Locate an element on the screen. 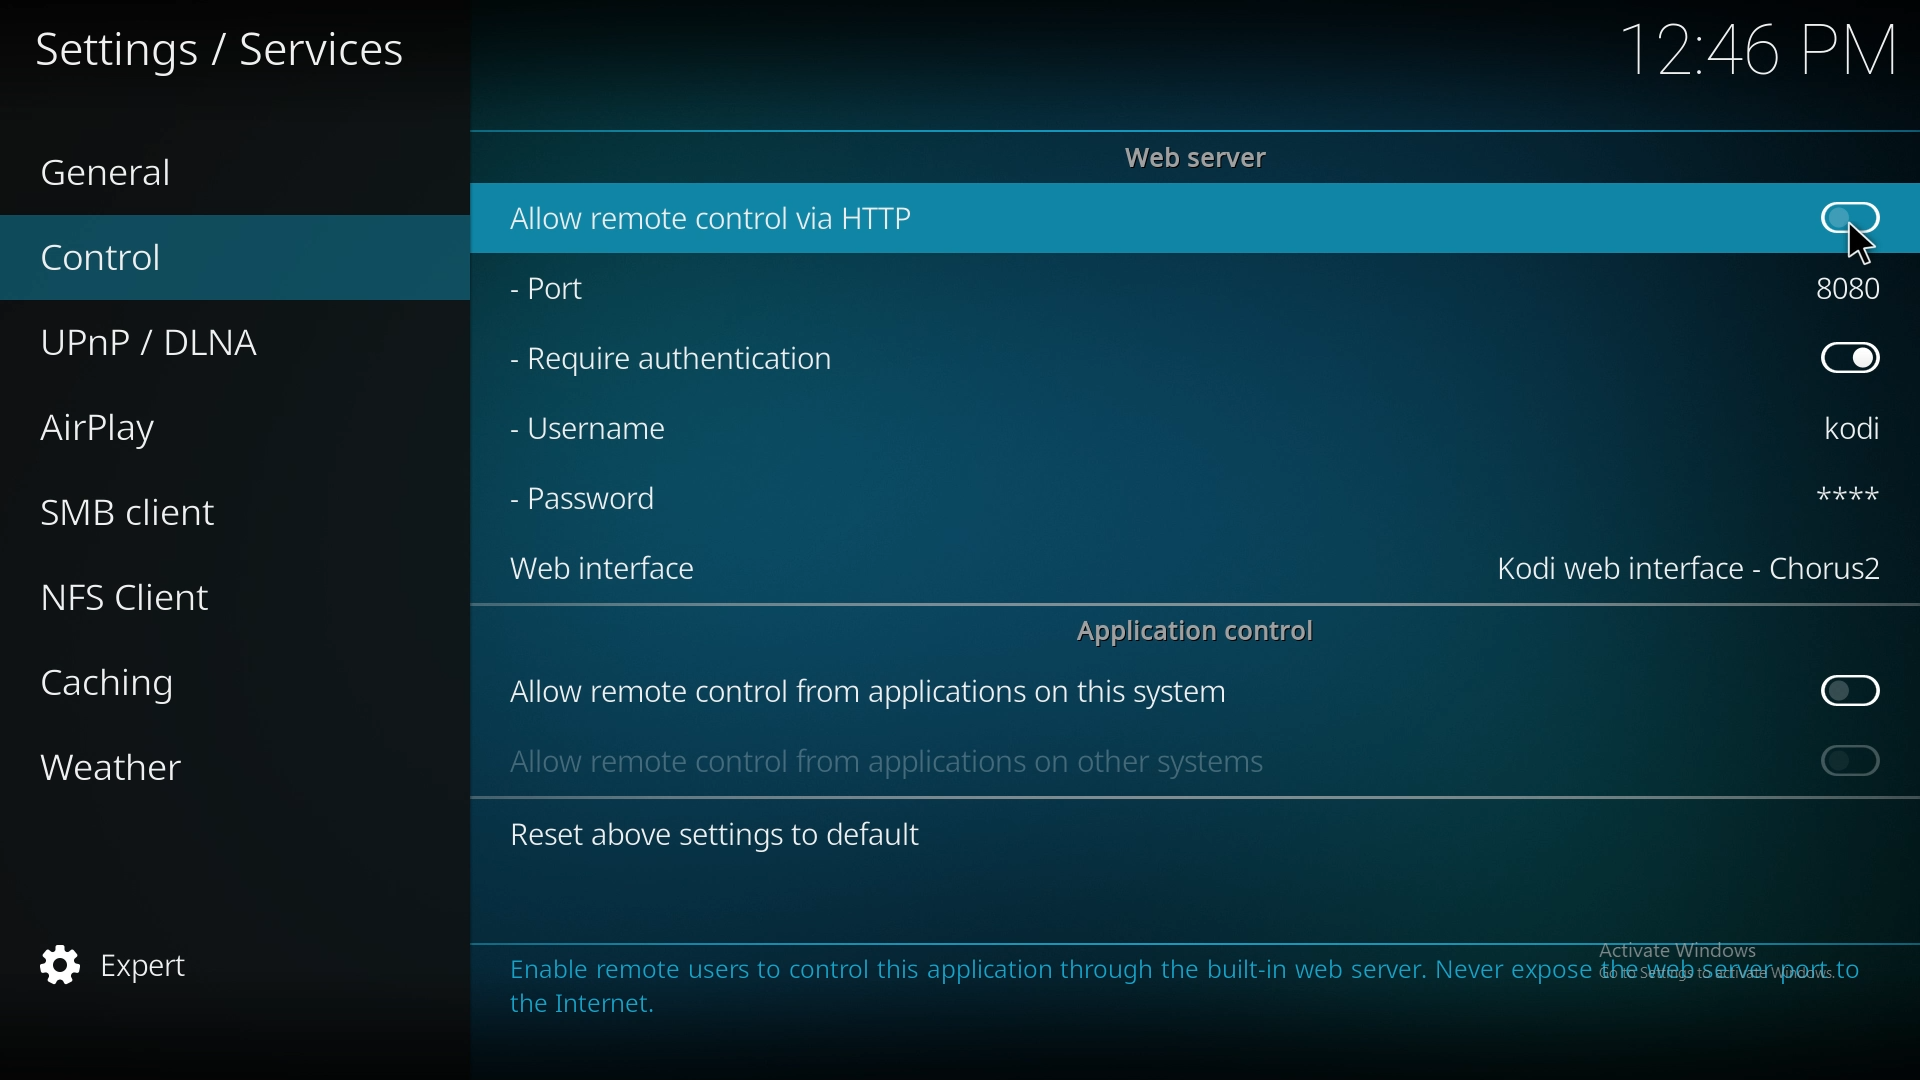  port is located at coordinates (562, 284).